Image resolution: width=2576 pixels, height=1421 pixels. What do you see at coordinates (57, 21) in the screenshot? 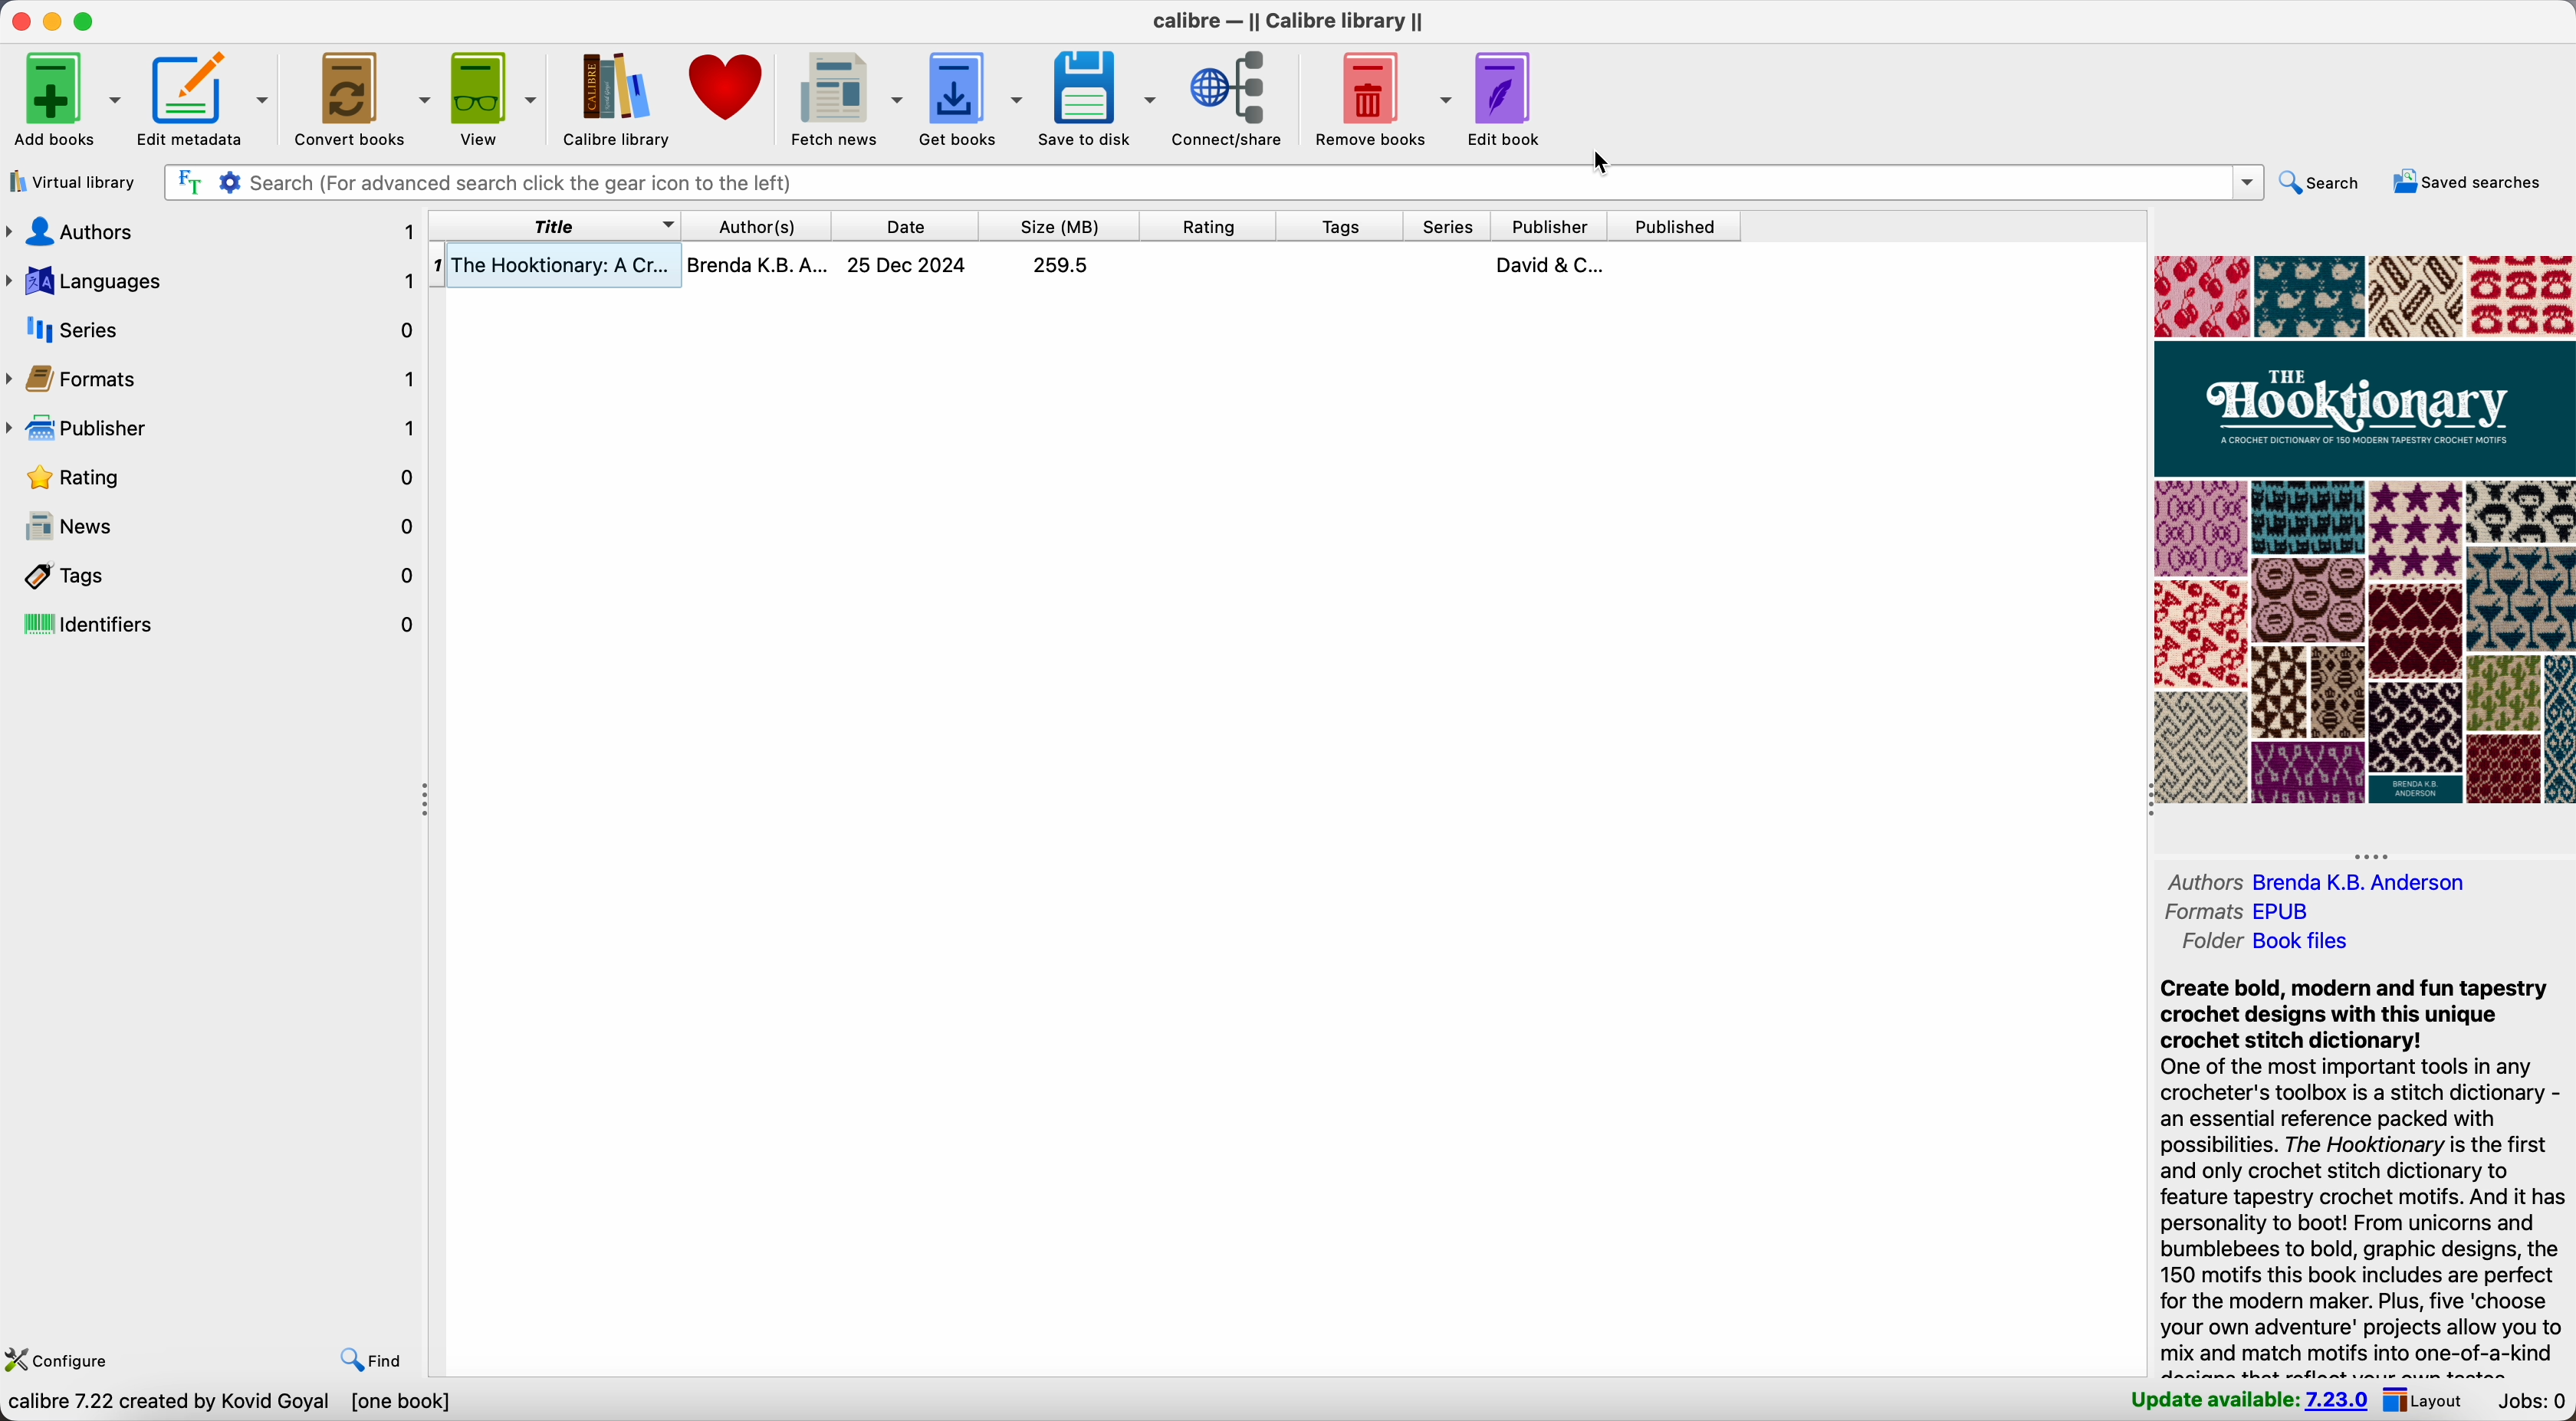
I see `minimize` at bounding box center [57, 21].